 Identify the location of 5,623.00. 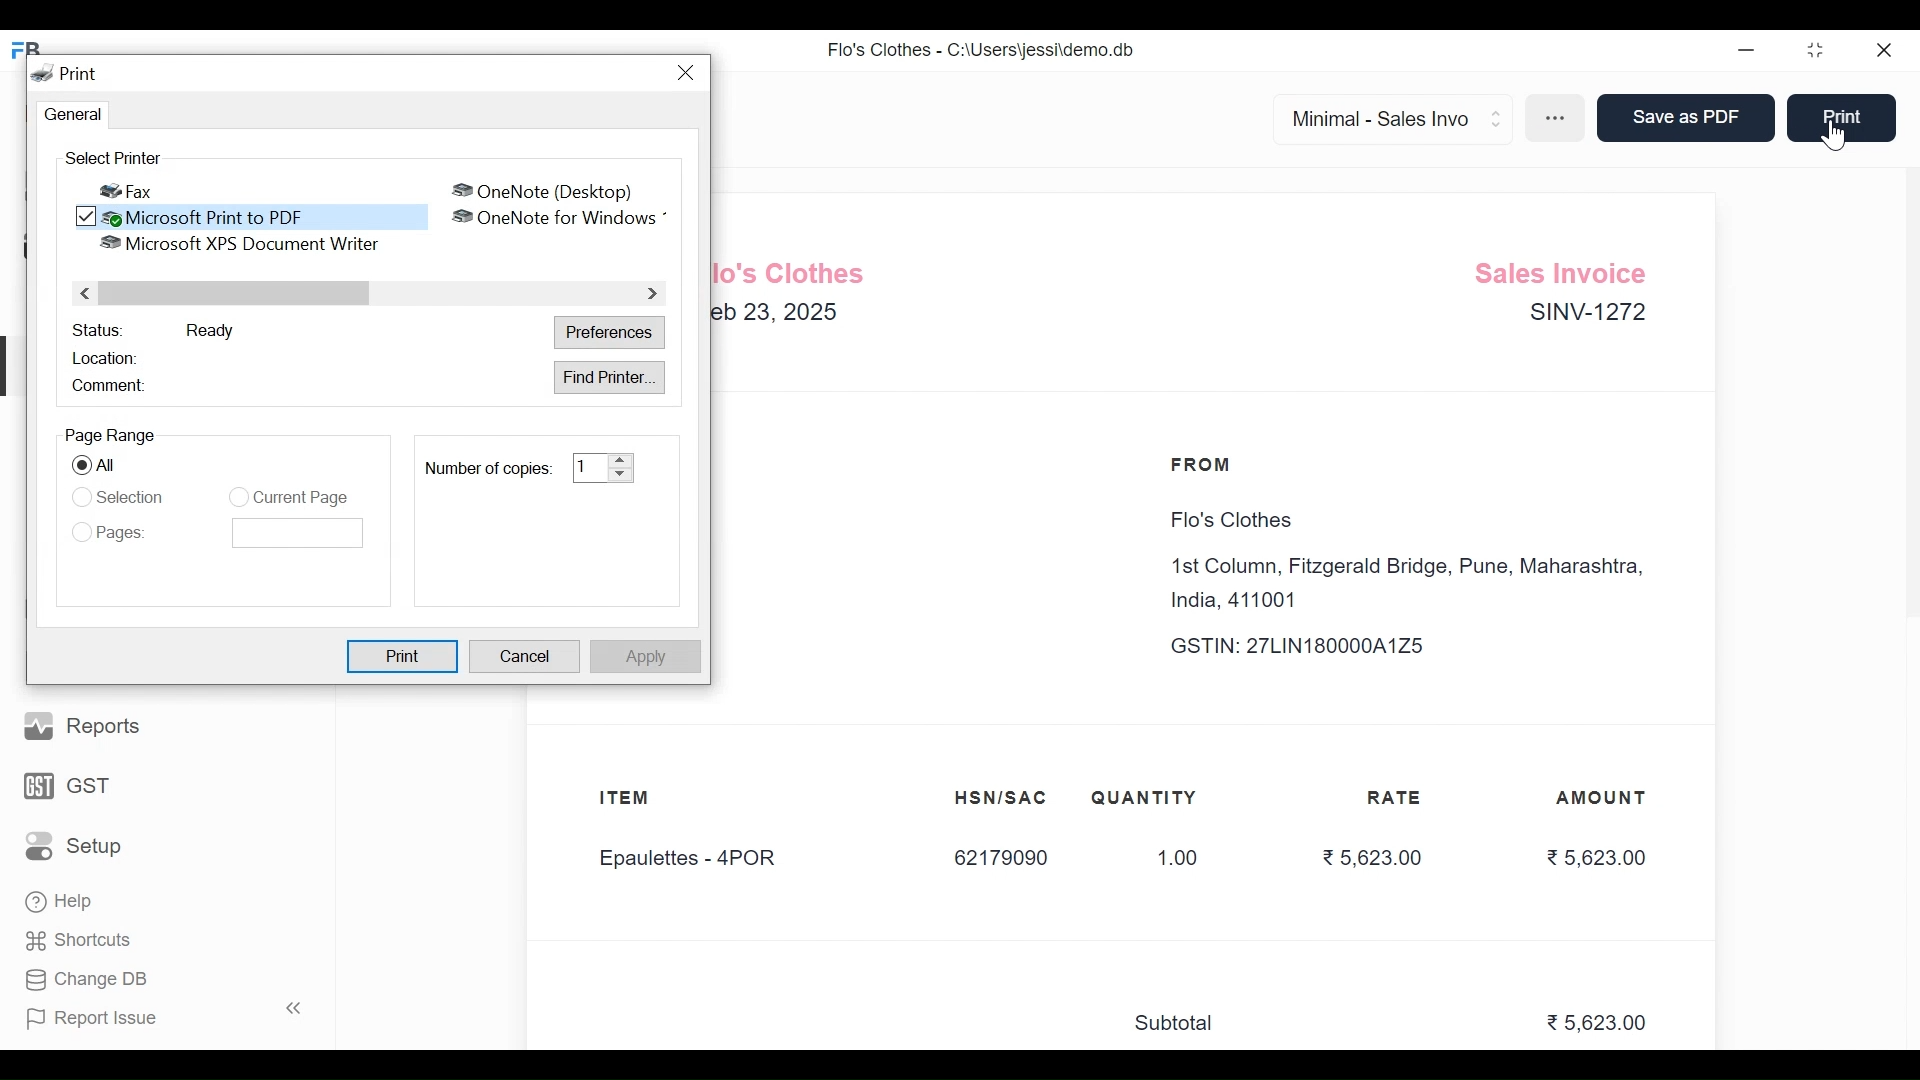
(1600, 1024).